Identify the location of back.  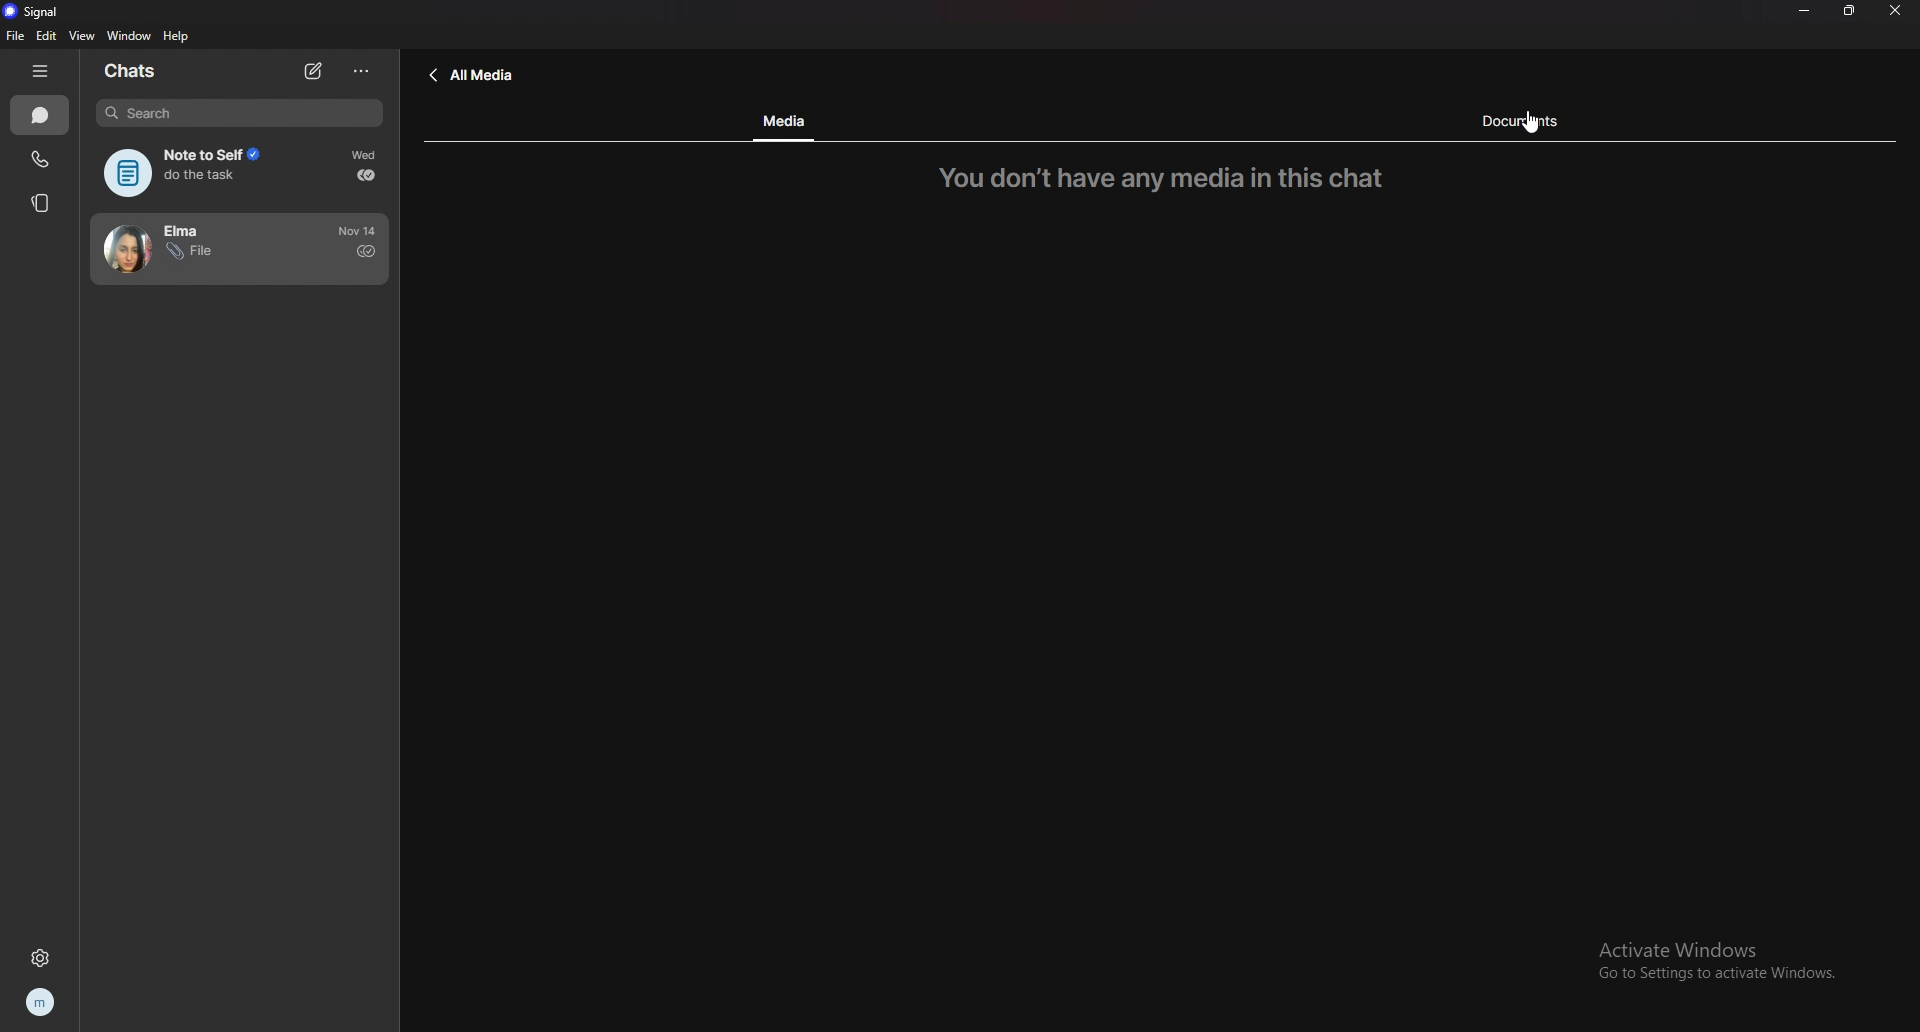
(472, 76).